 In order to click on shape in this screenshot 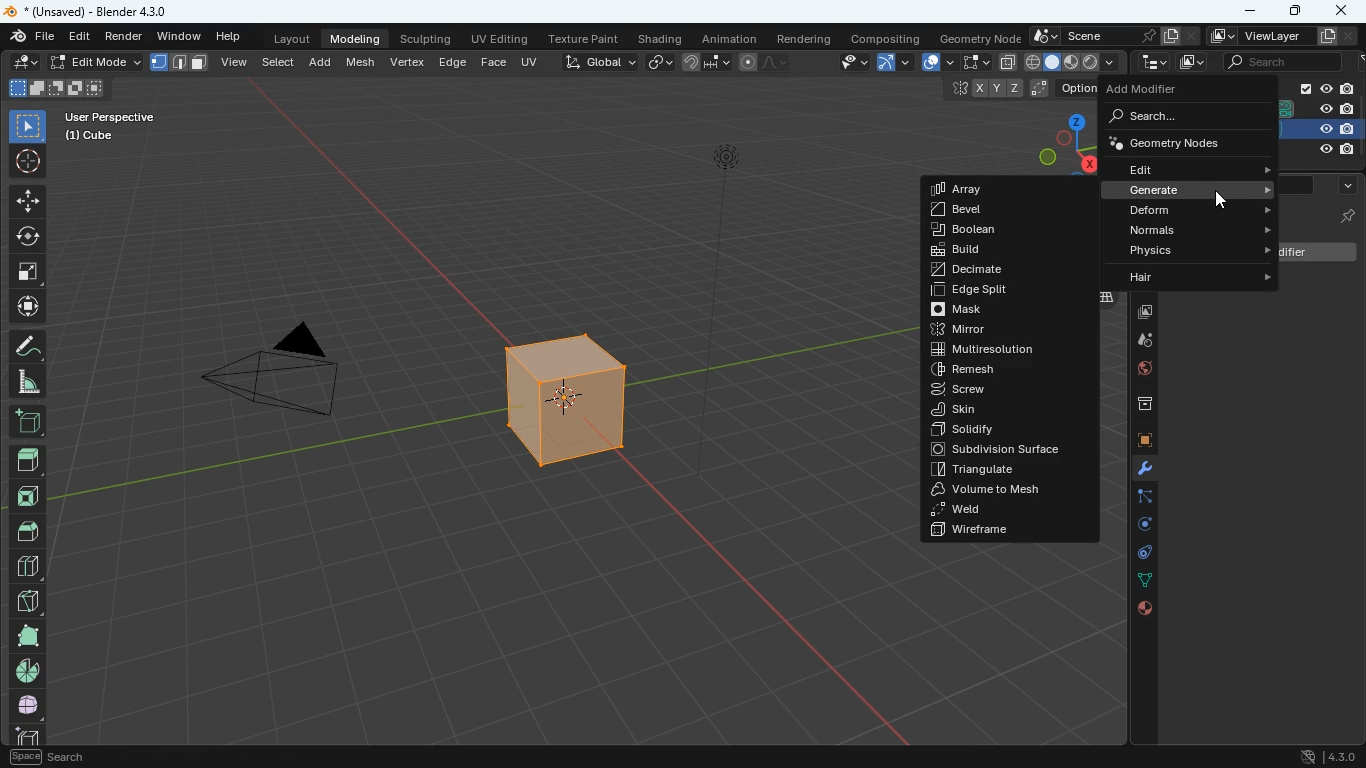, I will do `click(1073, 61)`.